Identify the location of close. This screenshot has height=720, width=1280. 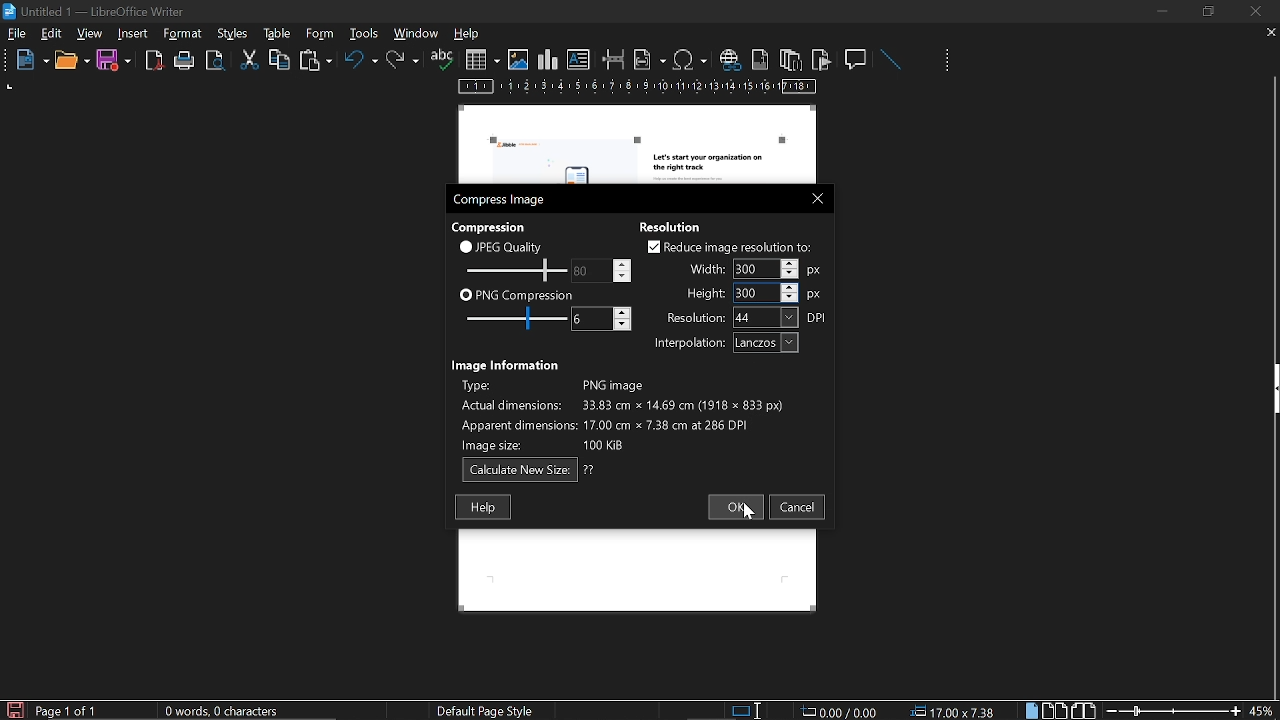
(1254, 11).